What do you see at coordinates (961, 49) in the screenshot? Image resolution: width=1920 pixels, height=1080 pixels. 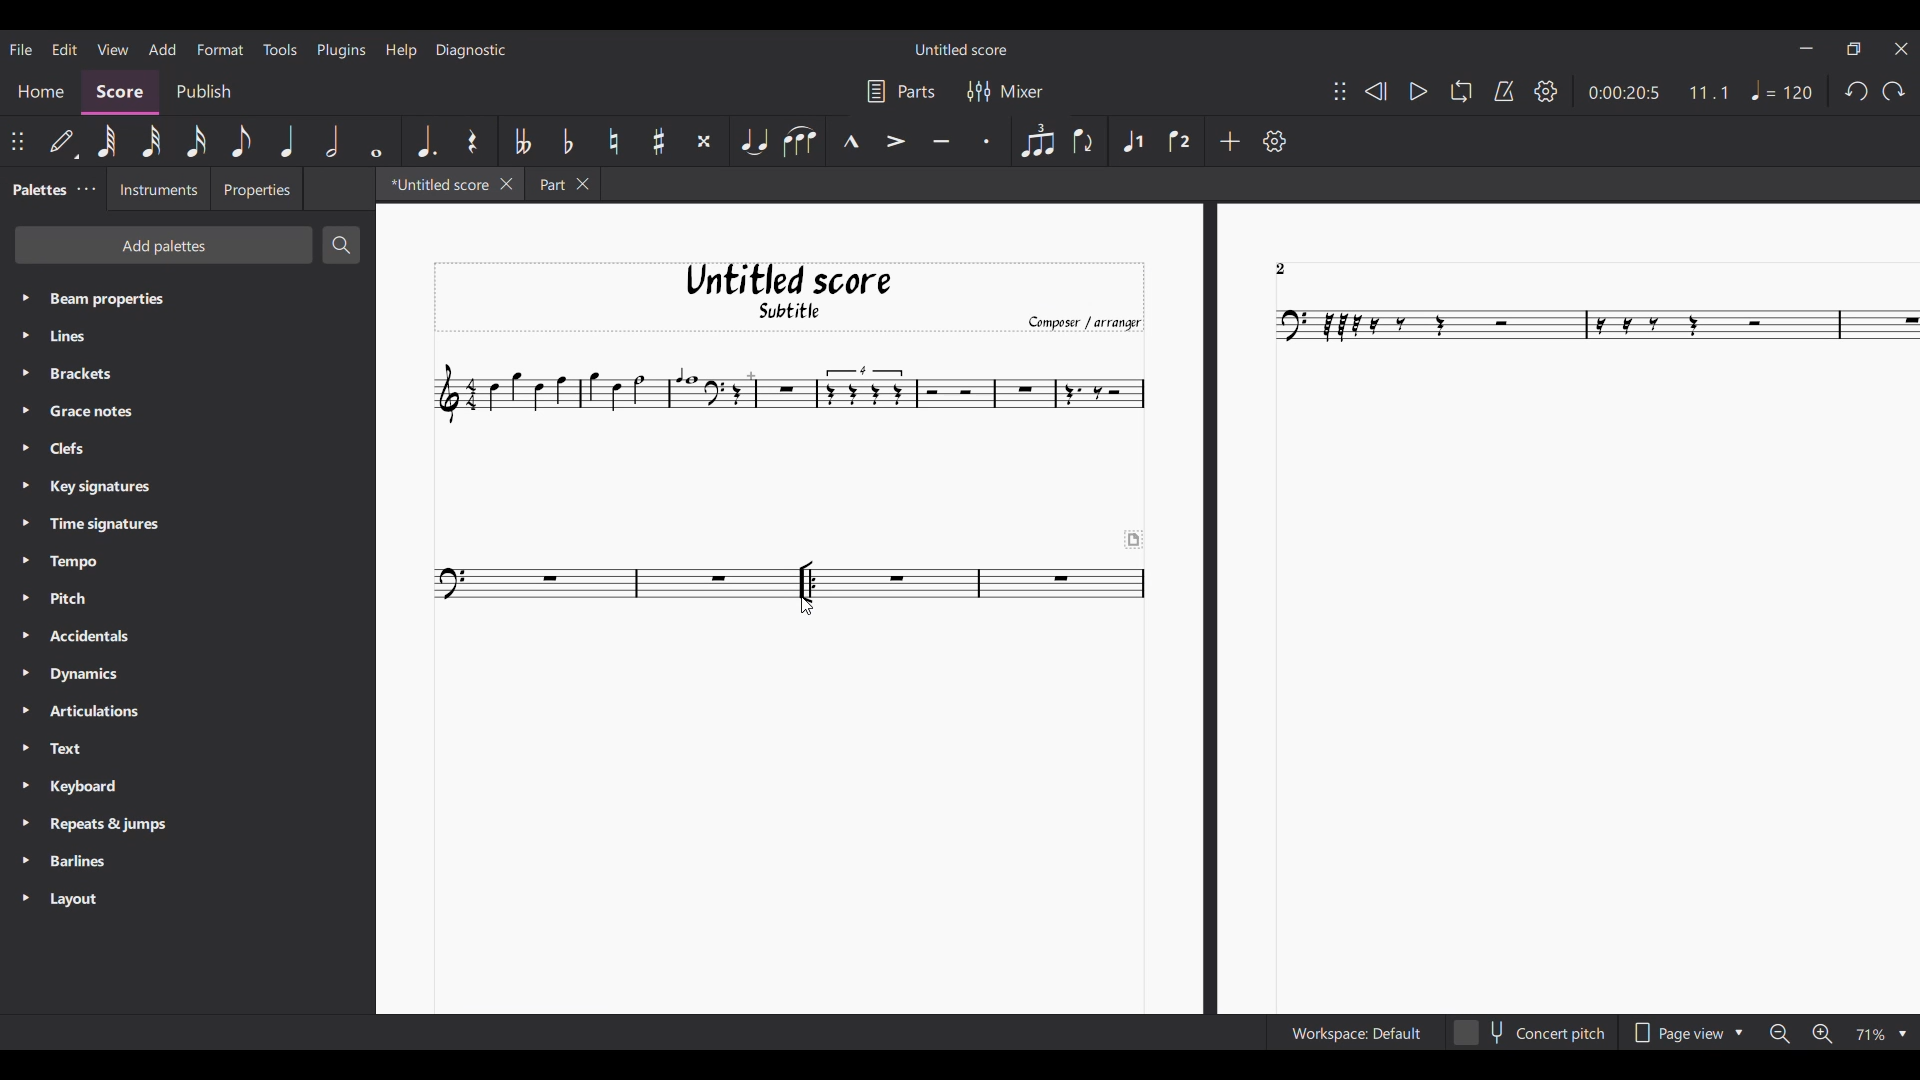 I see `Score title` at bounding box center [961, 49].